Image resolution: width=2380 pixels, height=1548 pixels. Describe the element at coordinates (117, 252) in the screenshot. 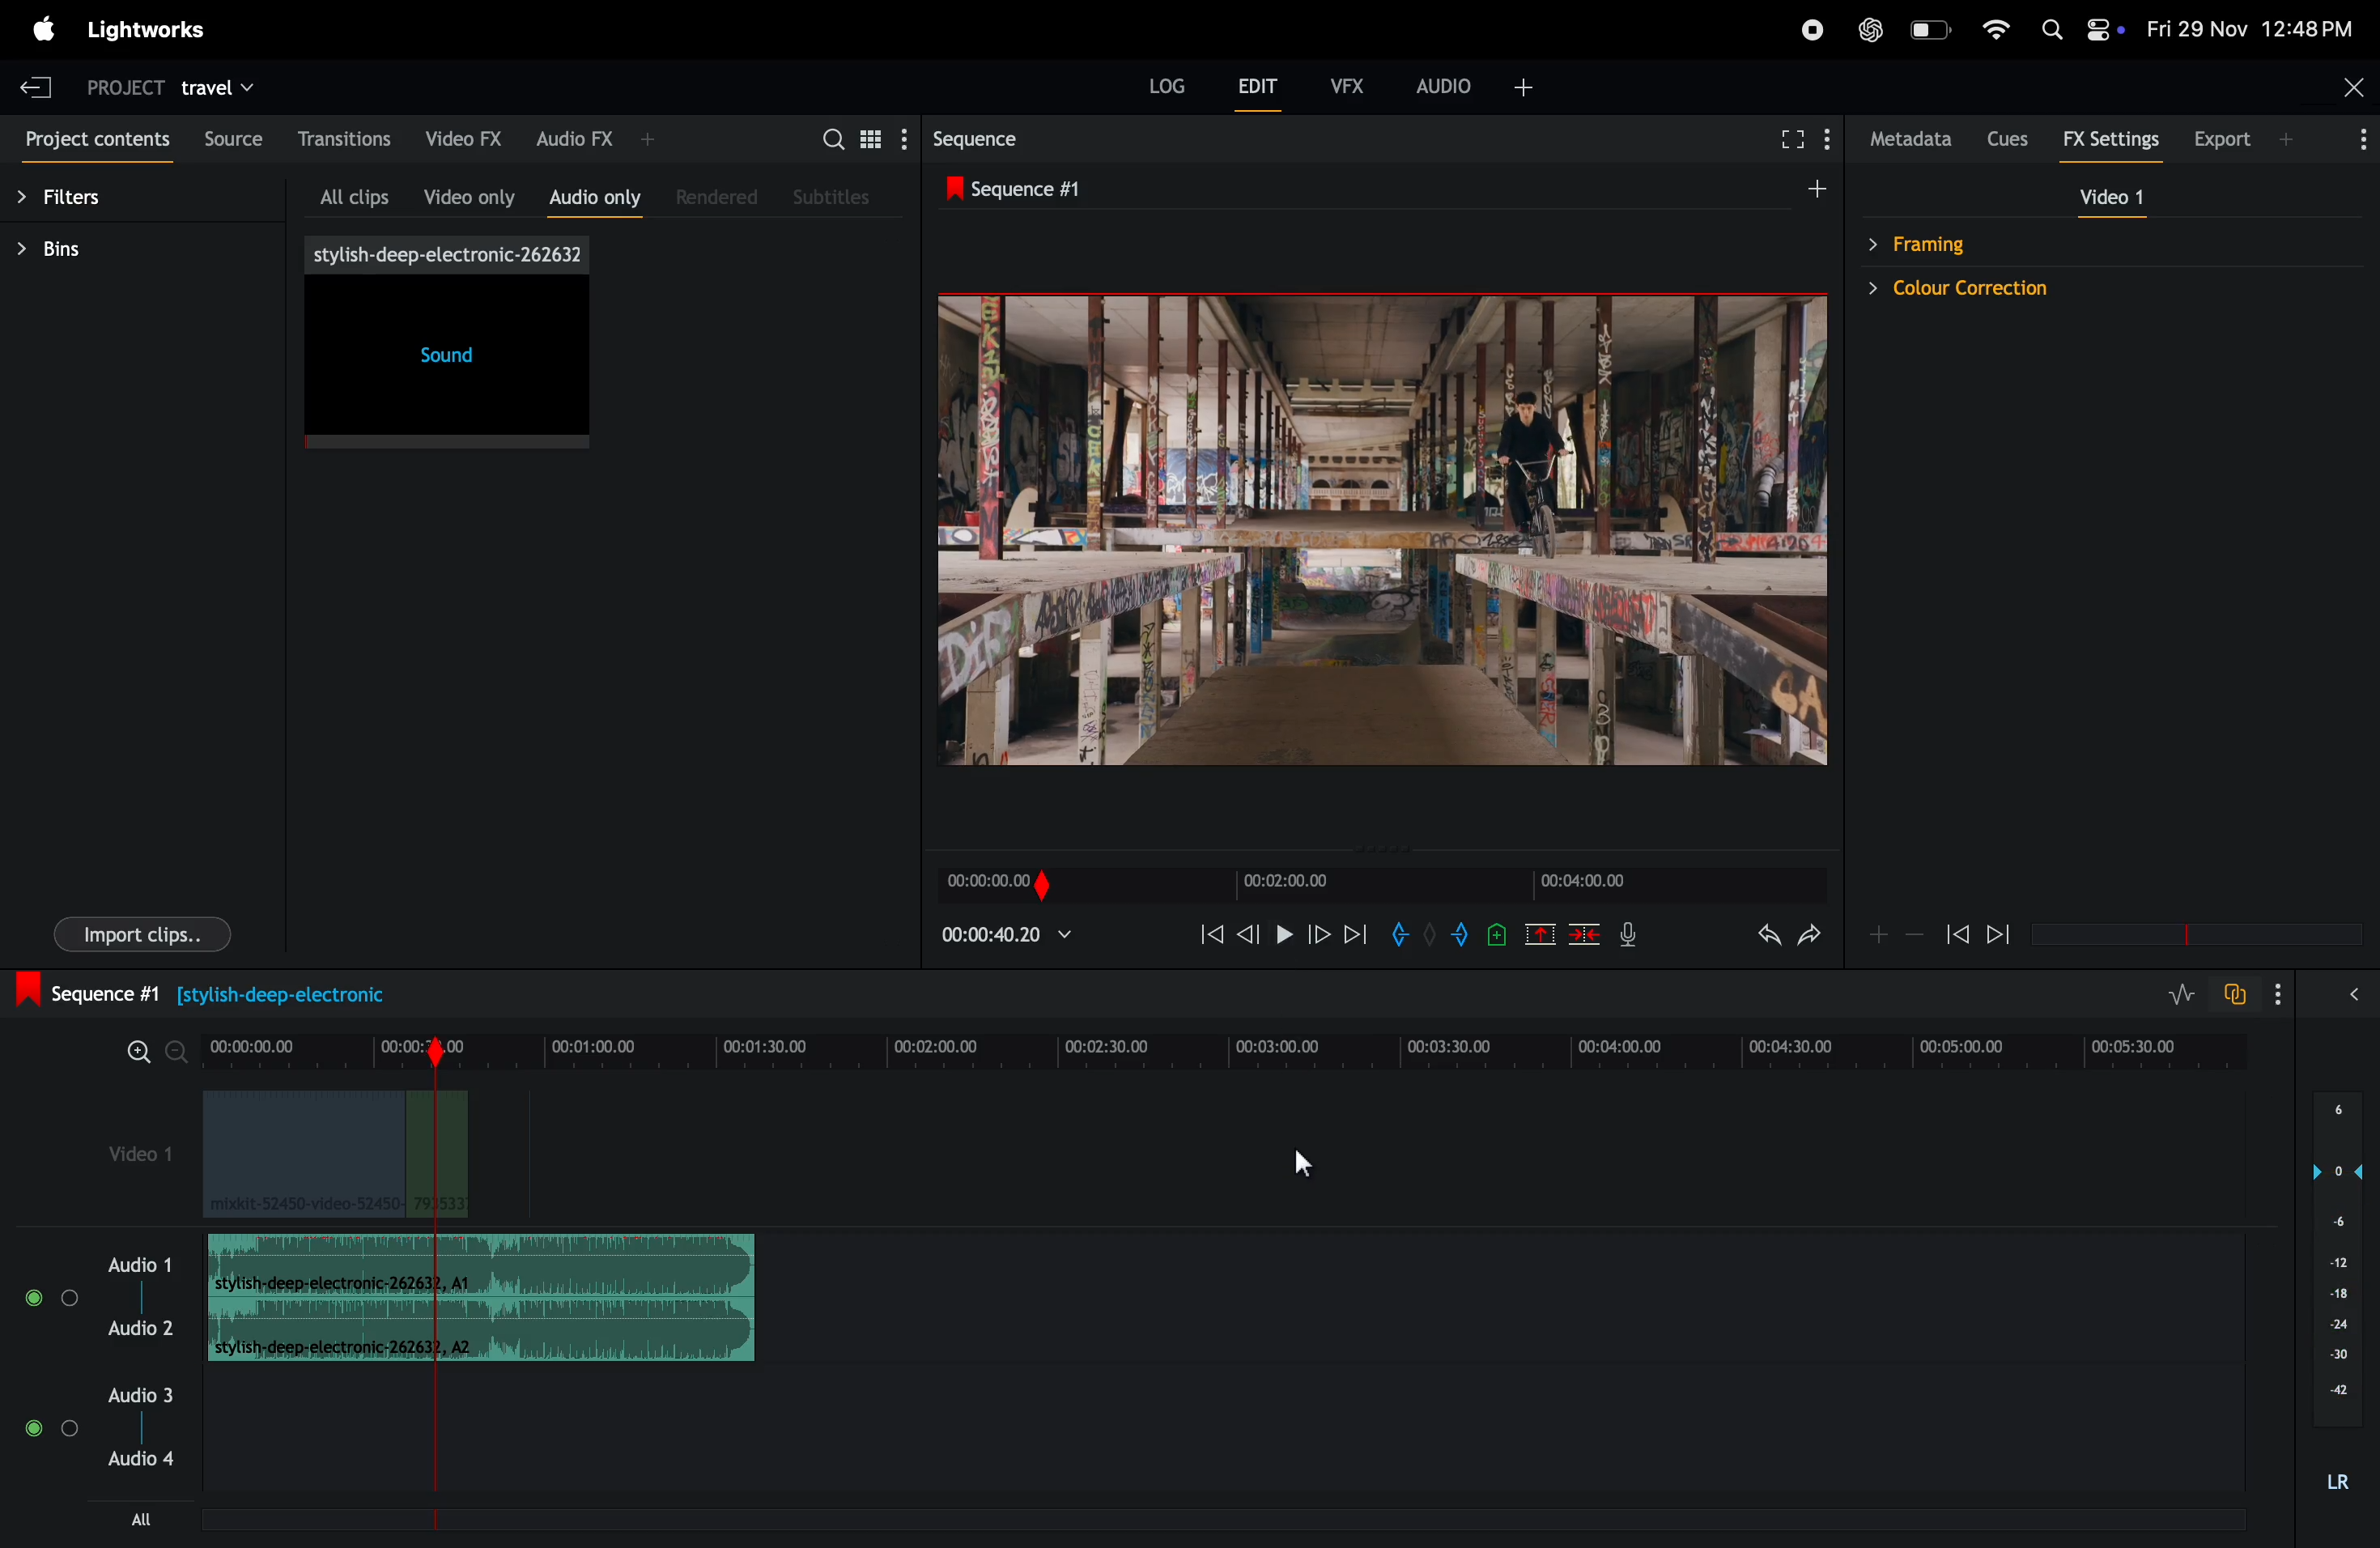

I see `bins` at that location.